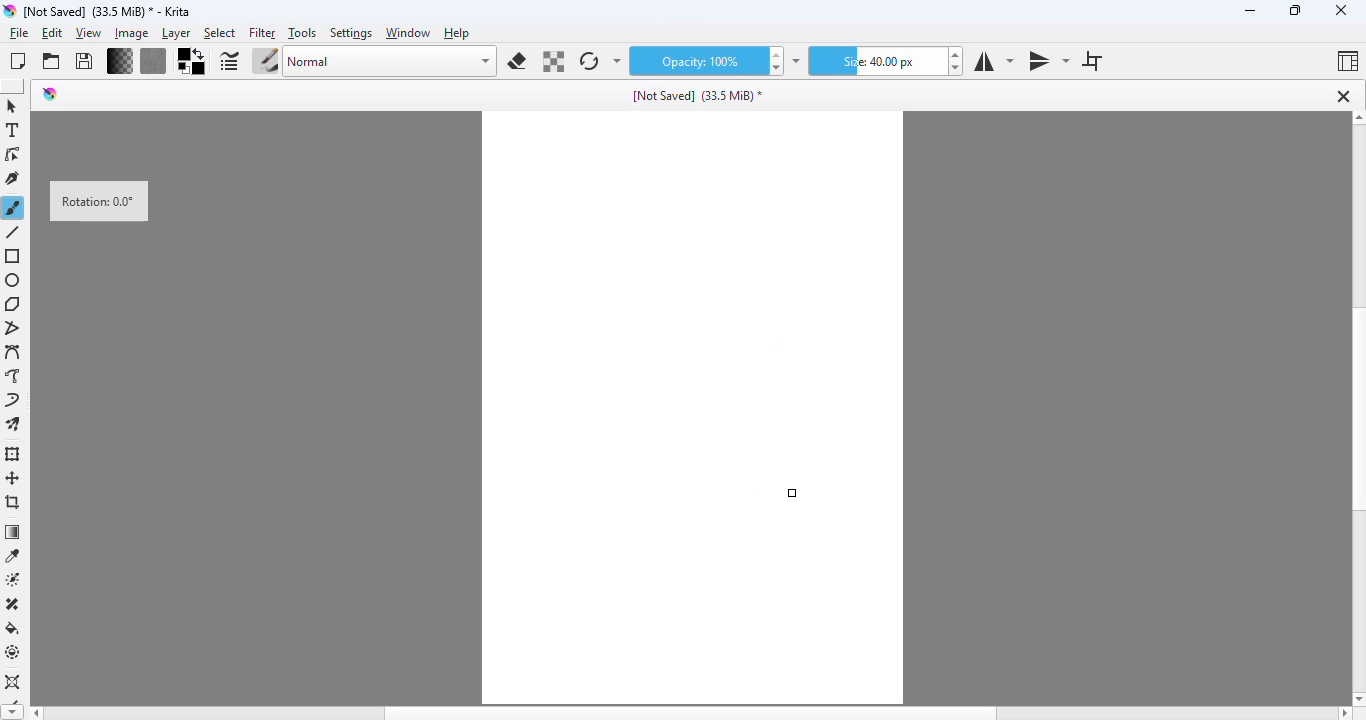 Image resolution: width=1366 pixels, height=720 pixels. I want to click on opacity, so click(698, 61).